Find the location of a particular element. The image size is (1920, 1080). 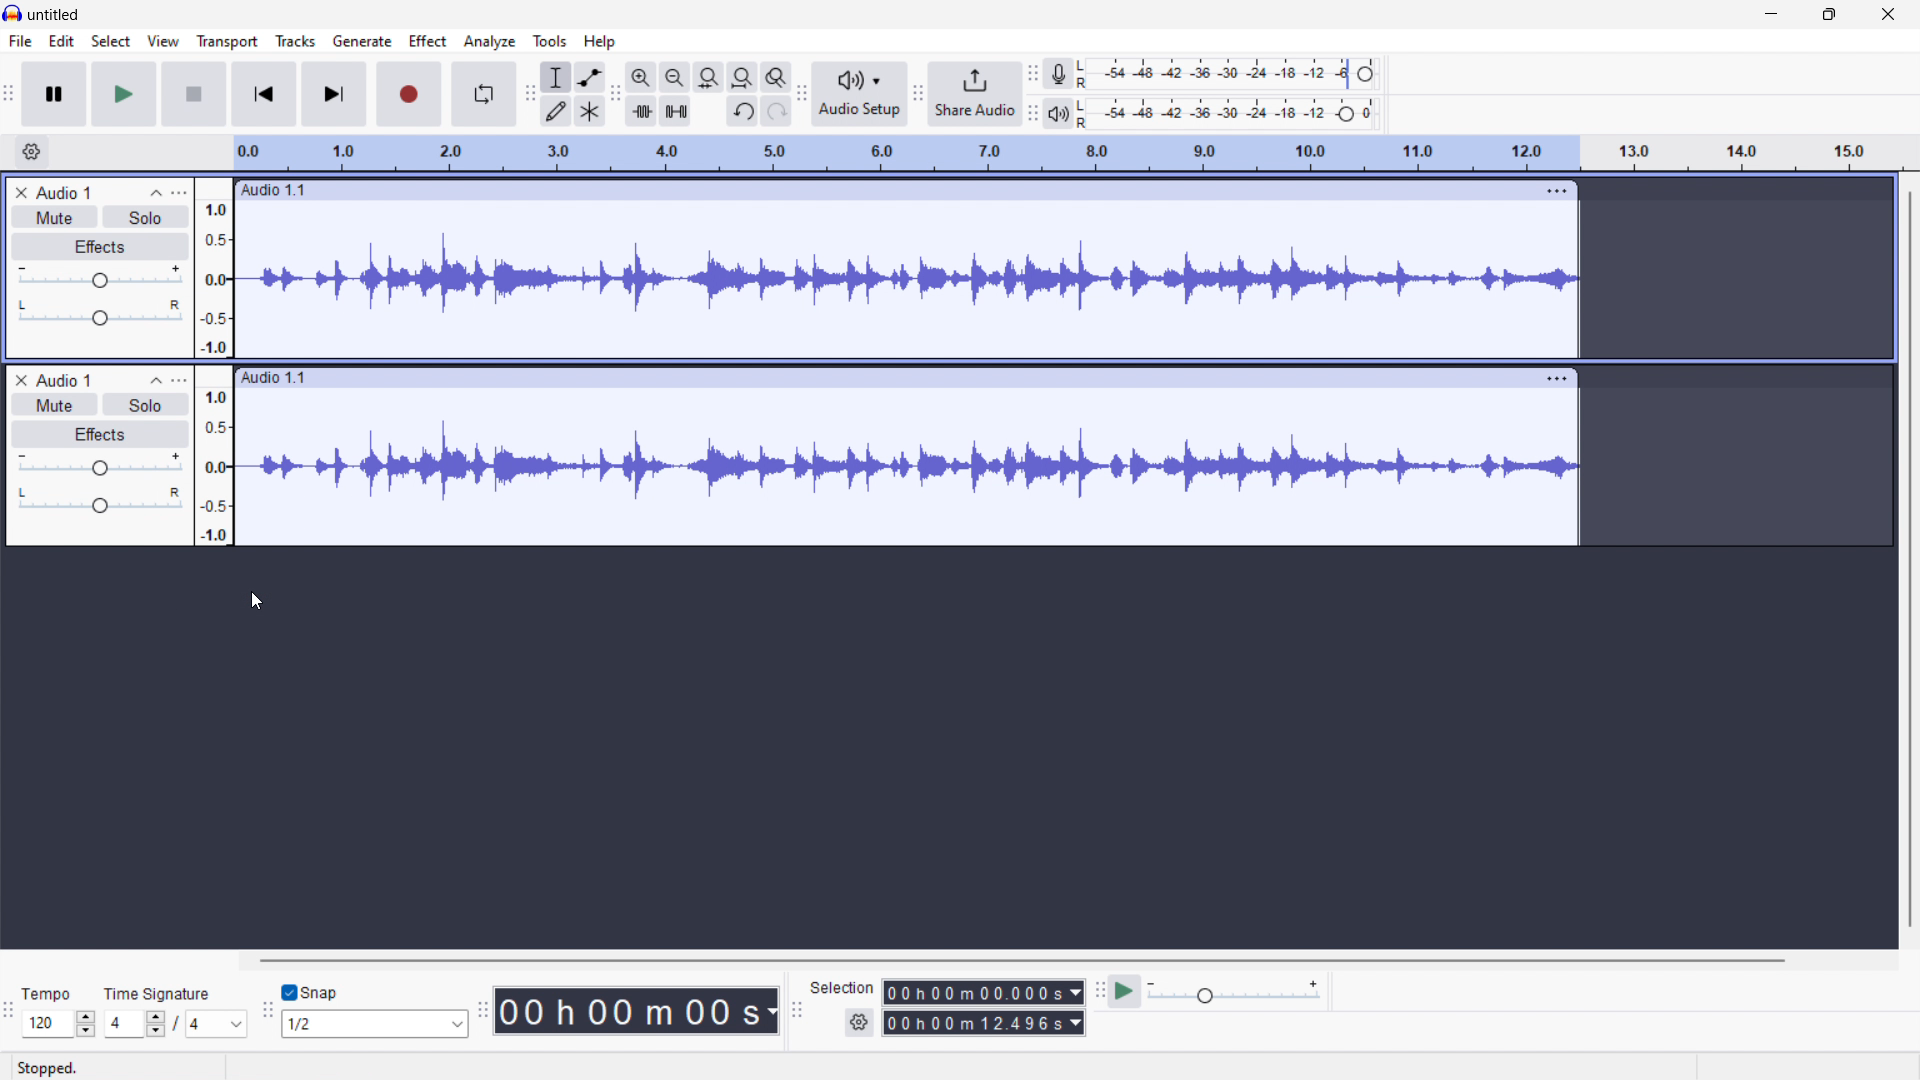

transport is located at coordinates (227, 41).